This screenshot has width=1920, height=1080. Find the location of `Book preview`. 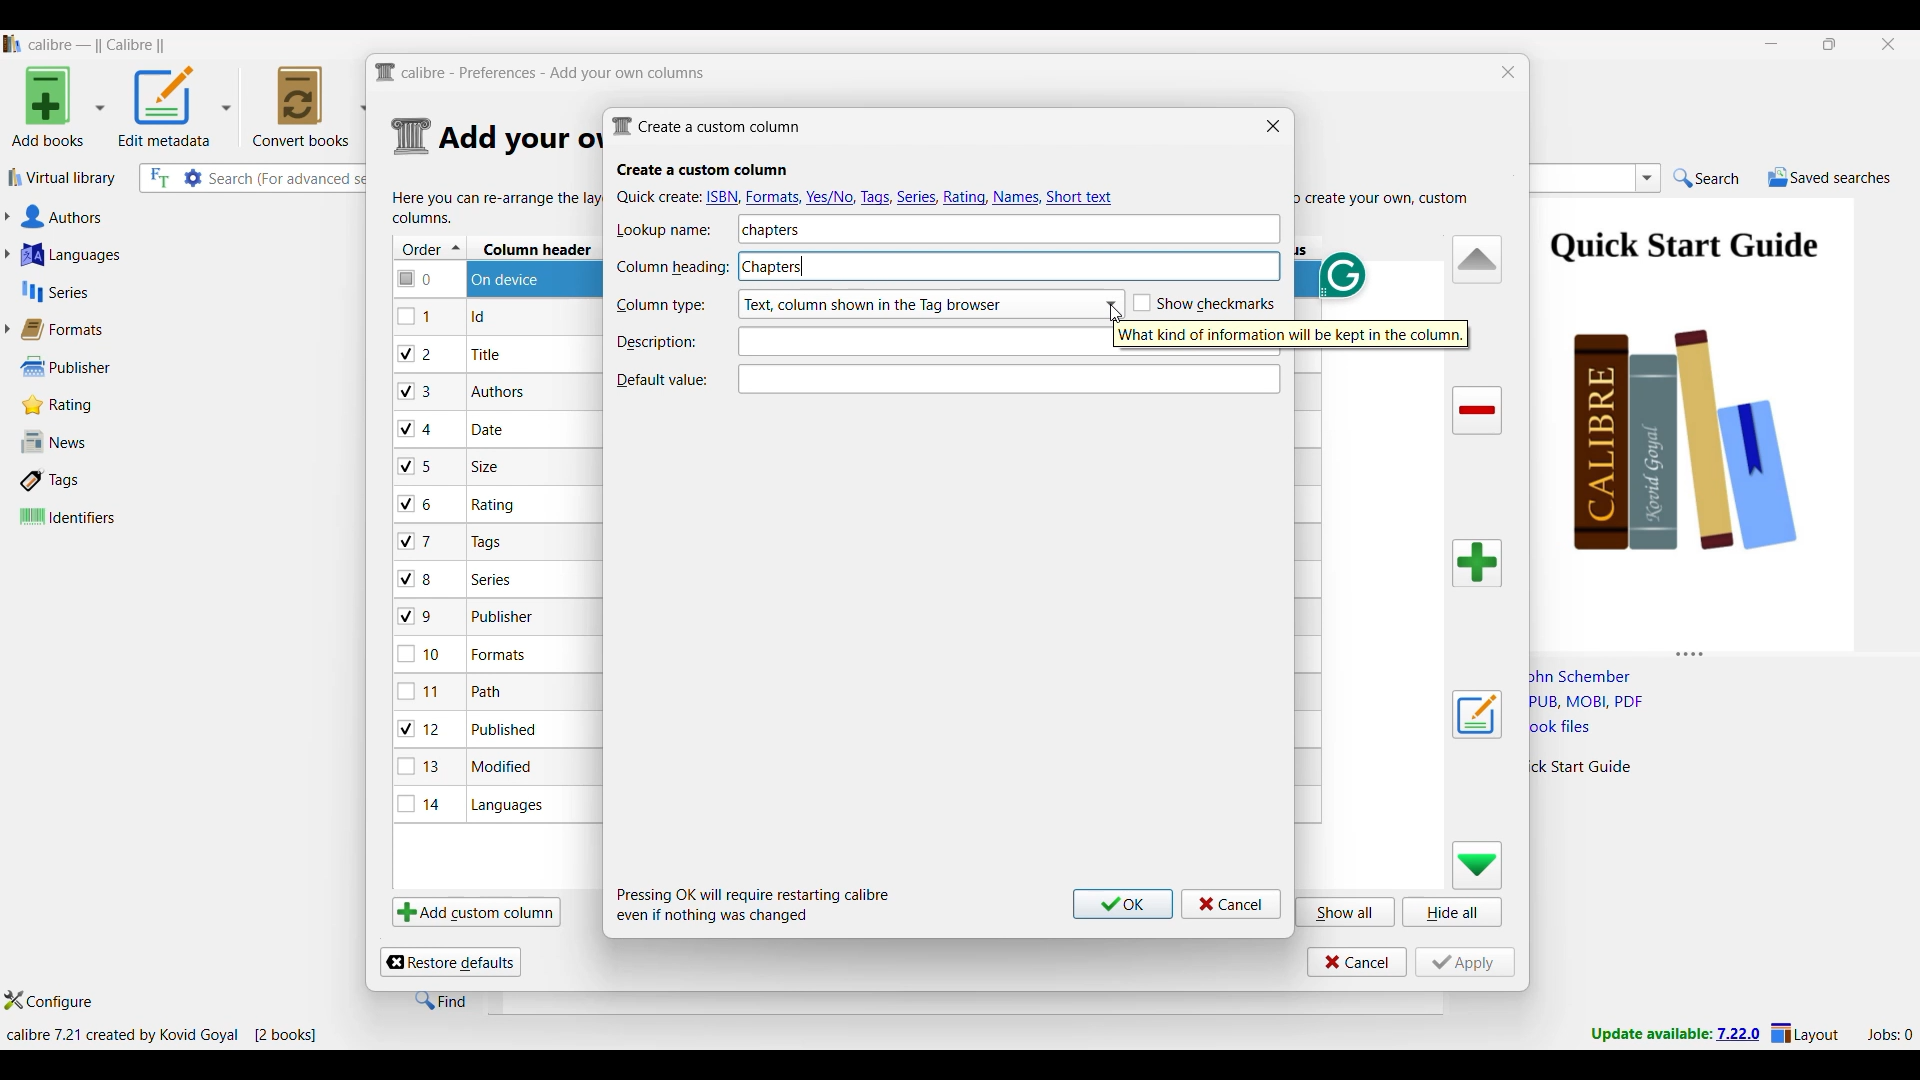

Book preview is located at coordinates (1718, 417).